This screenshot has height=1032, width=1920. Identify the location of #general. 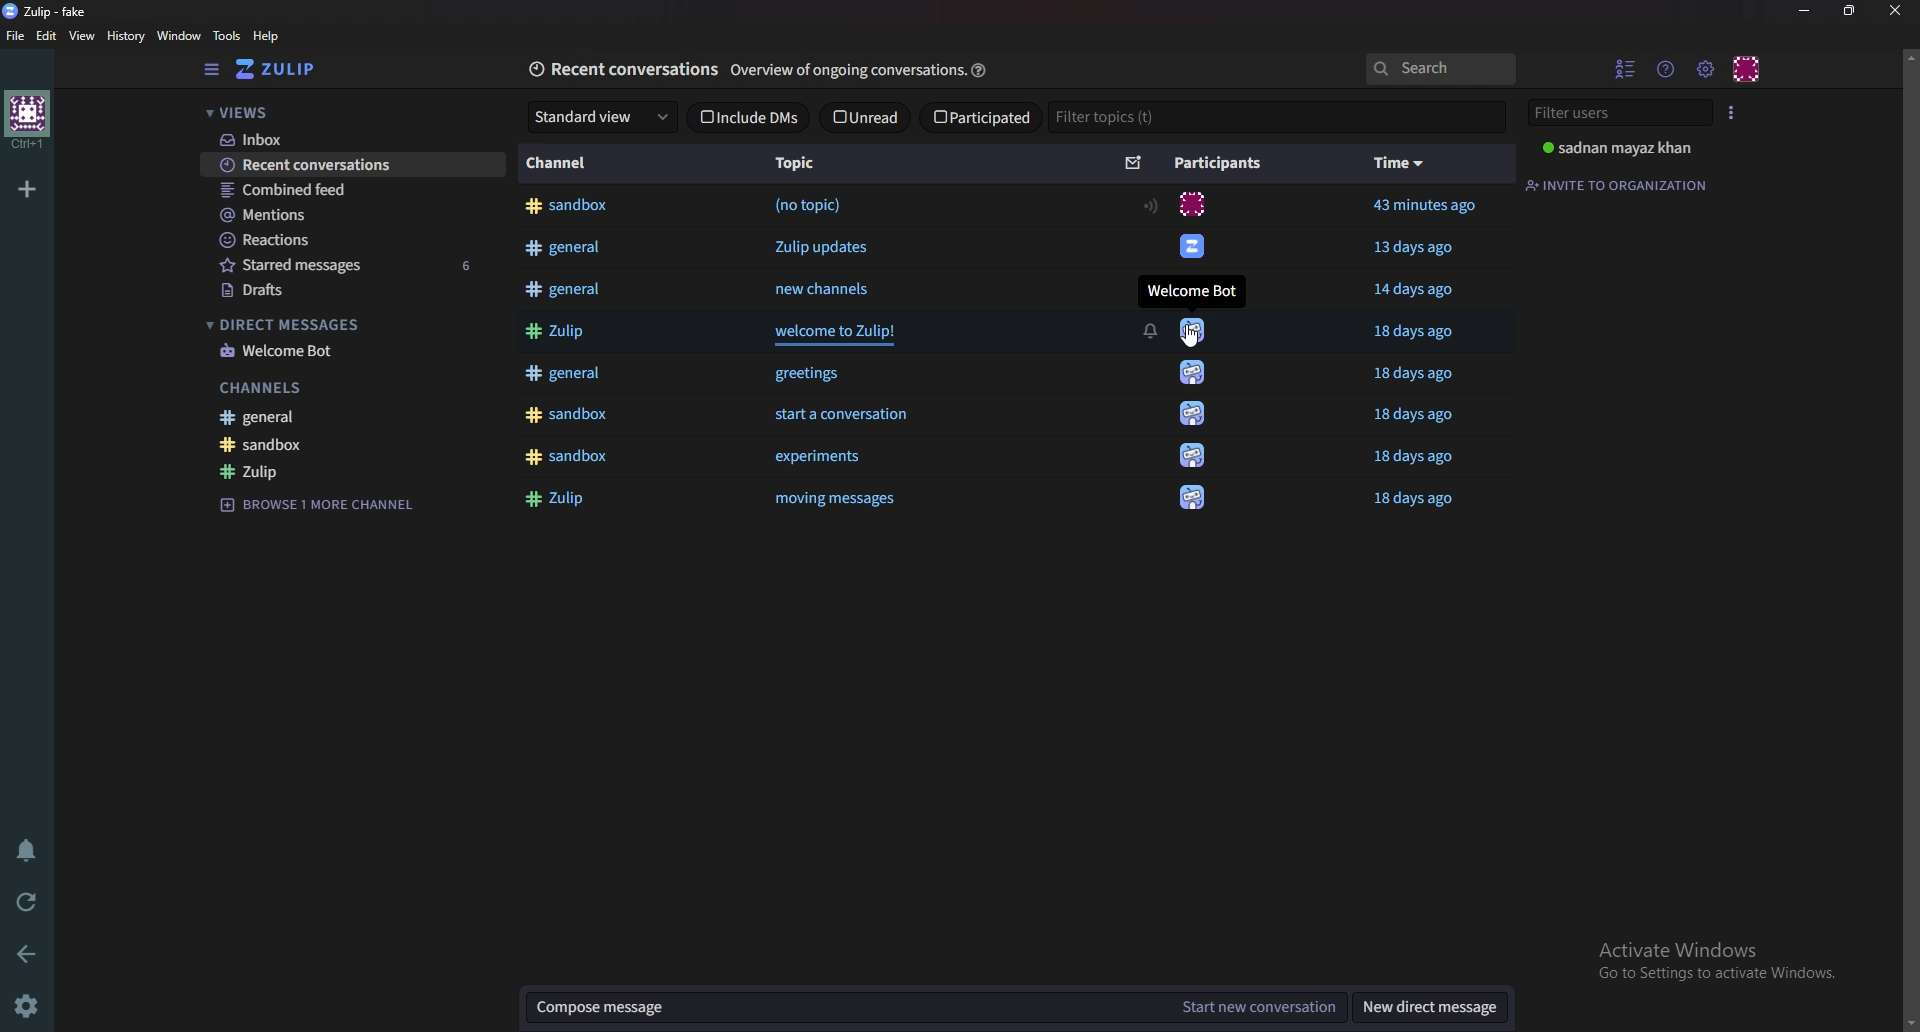
(563, 245).